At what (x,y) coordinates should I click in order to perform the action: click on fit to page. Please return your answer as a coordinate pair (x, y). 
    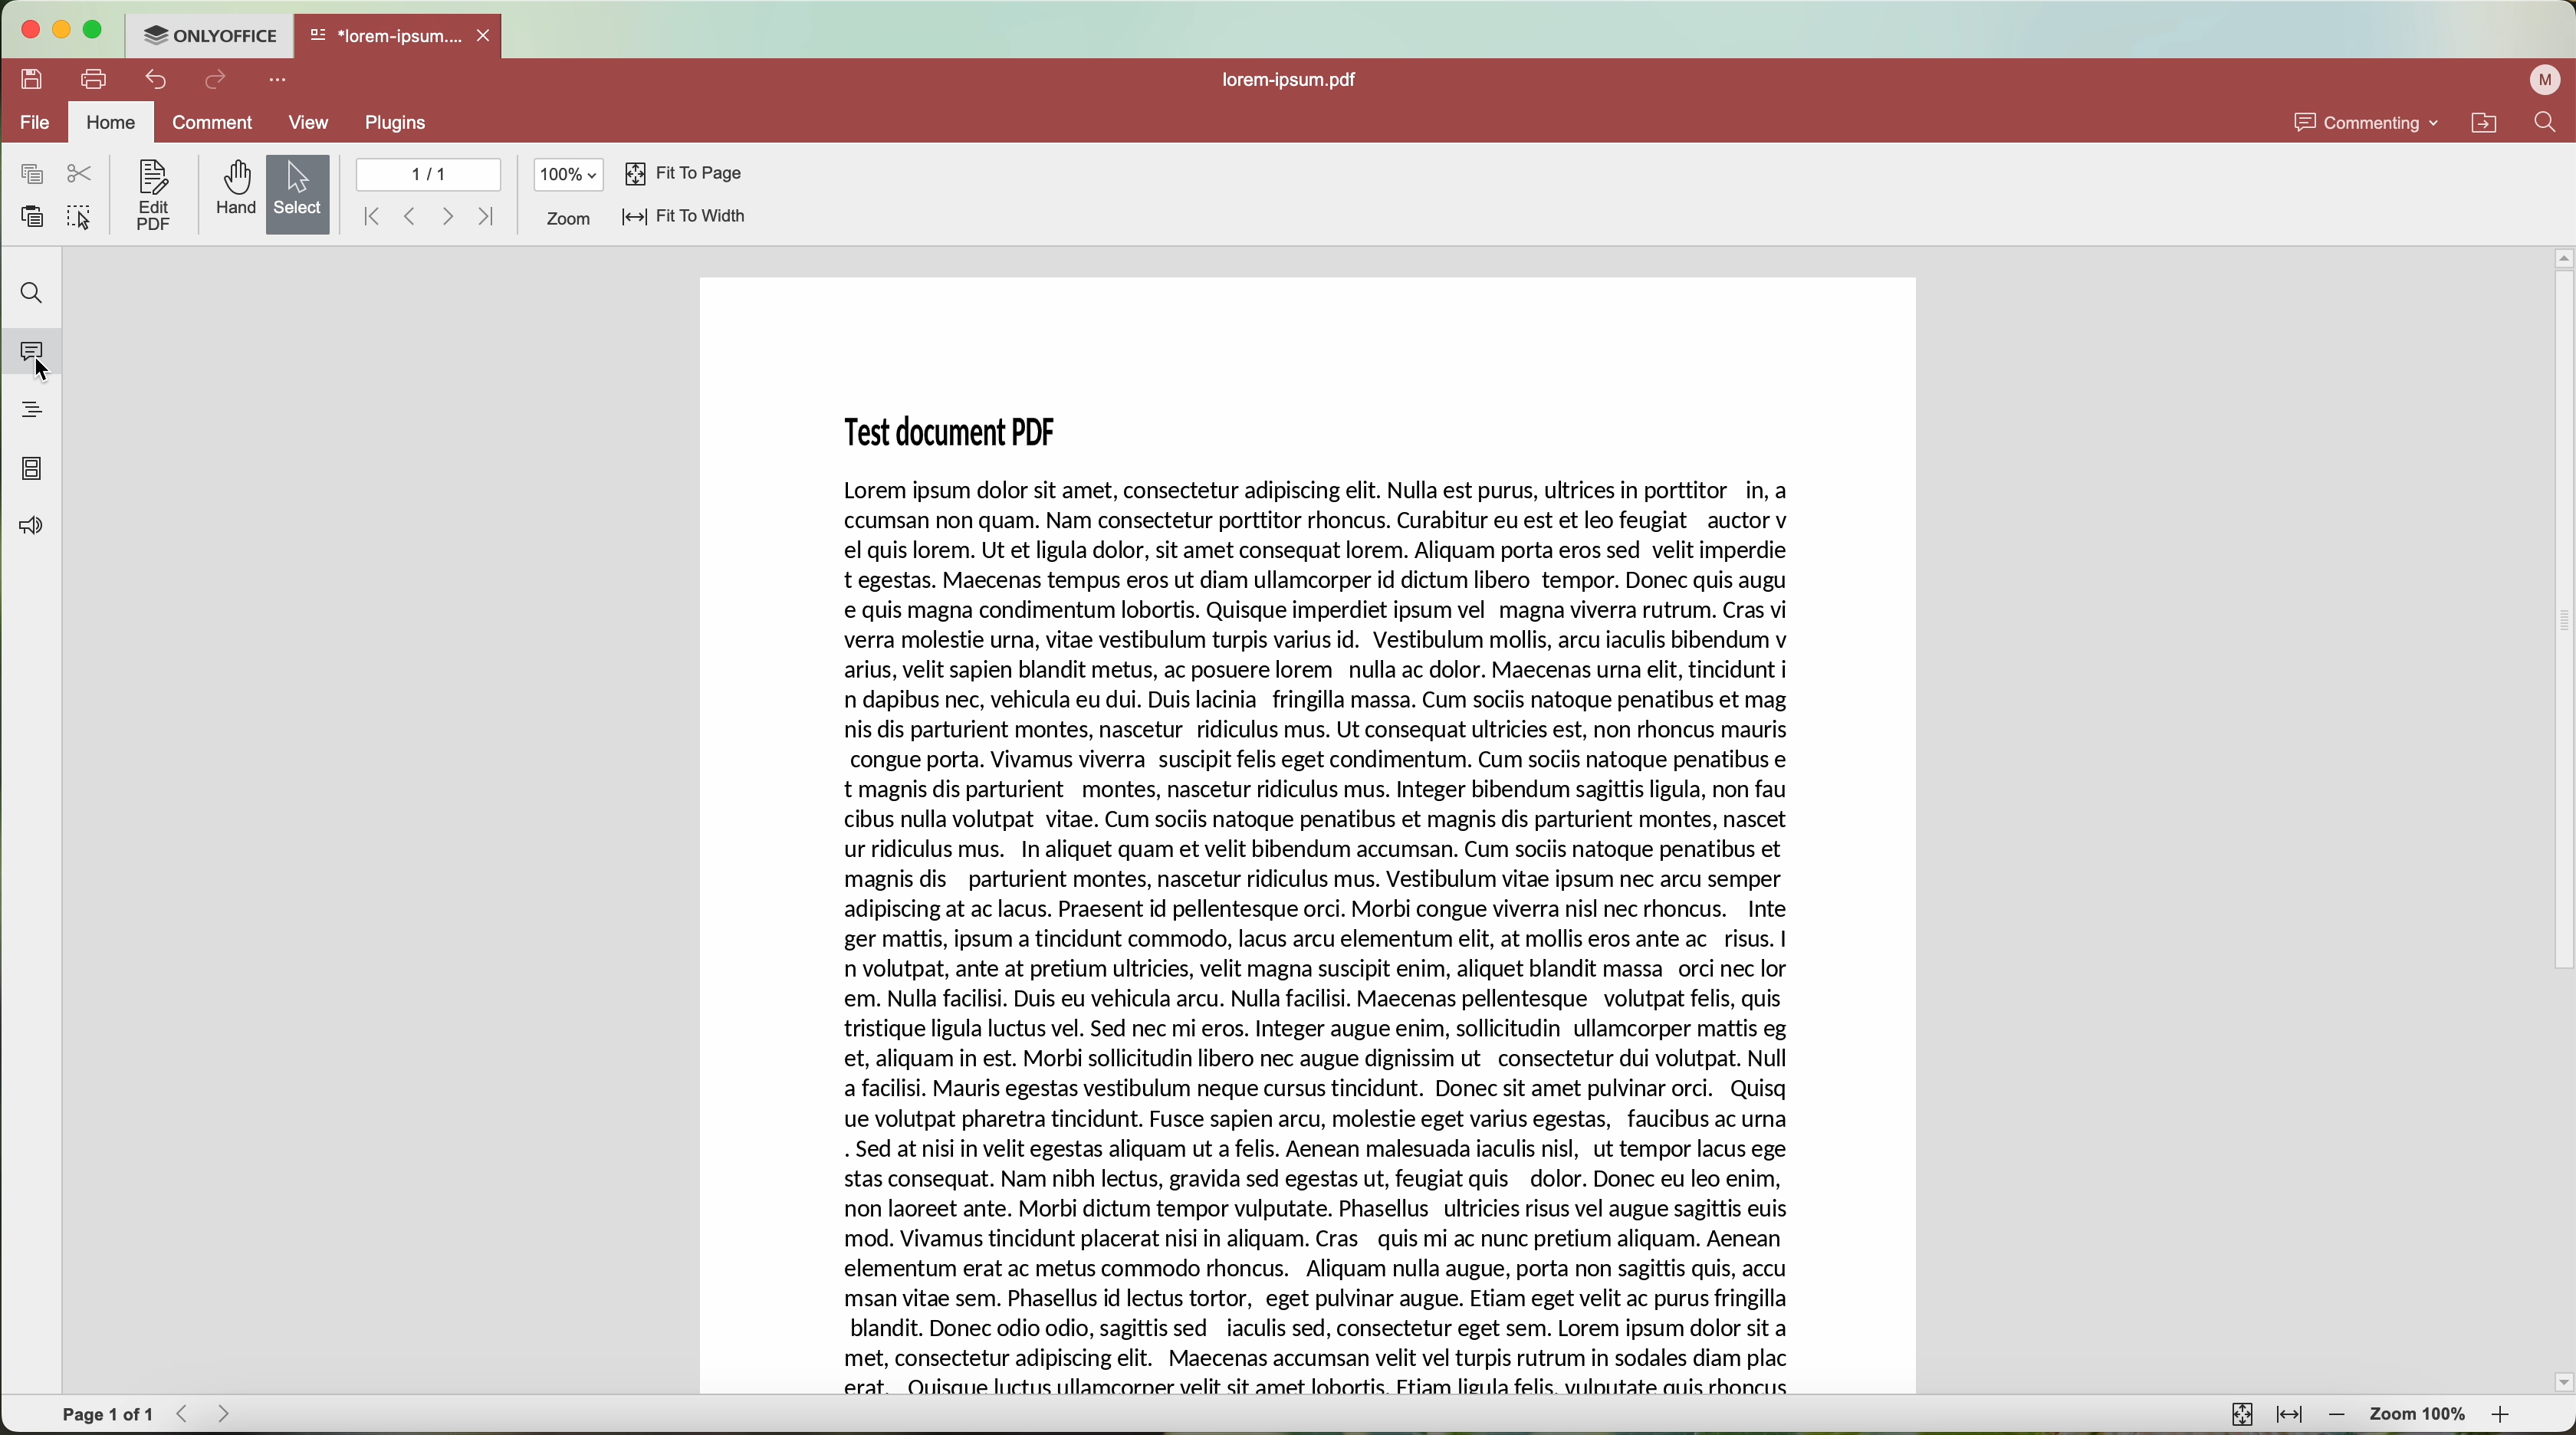
    Looking at the image, I should click on (684, 176).